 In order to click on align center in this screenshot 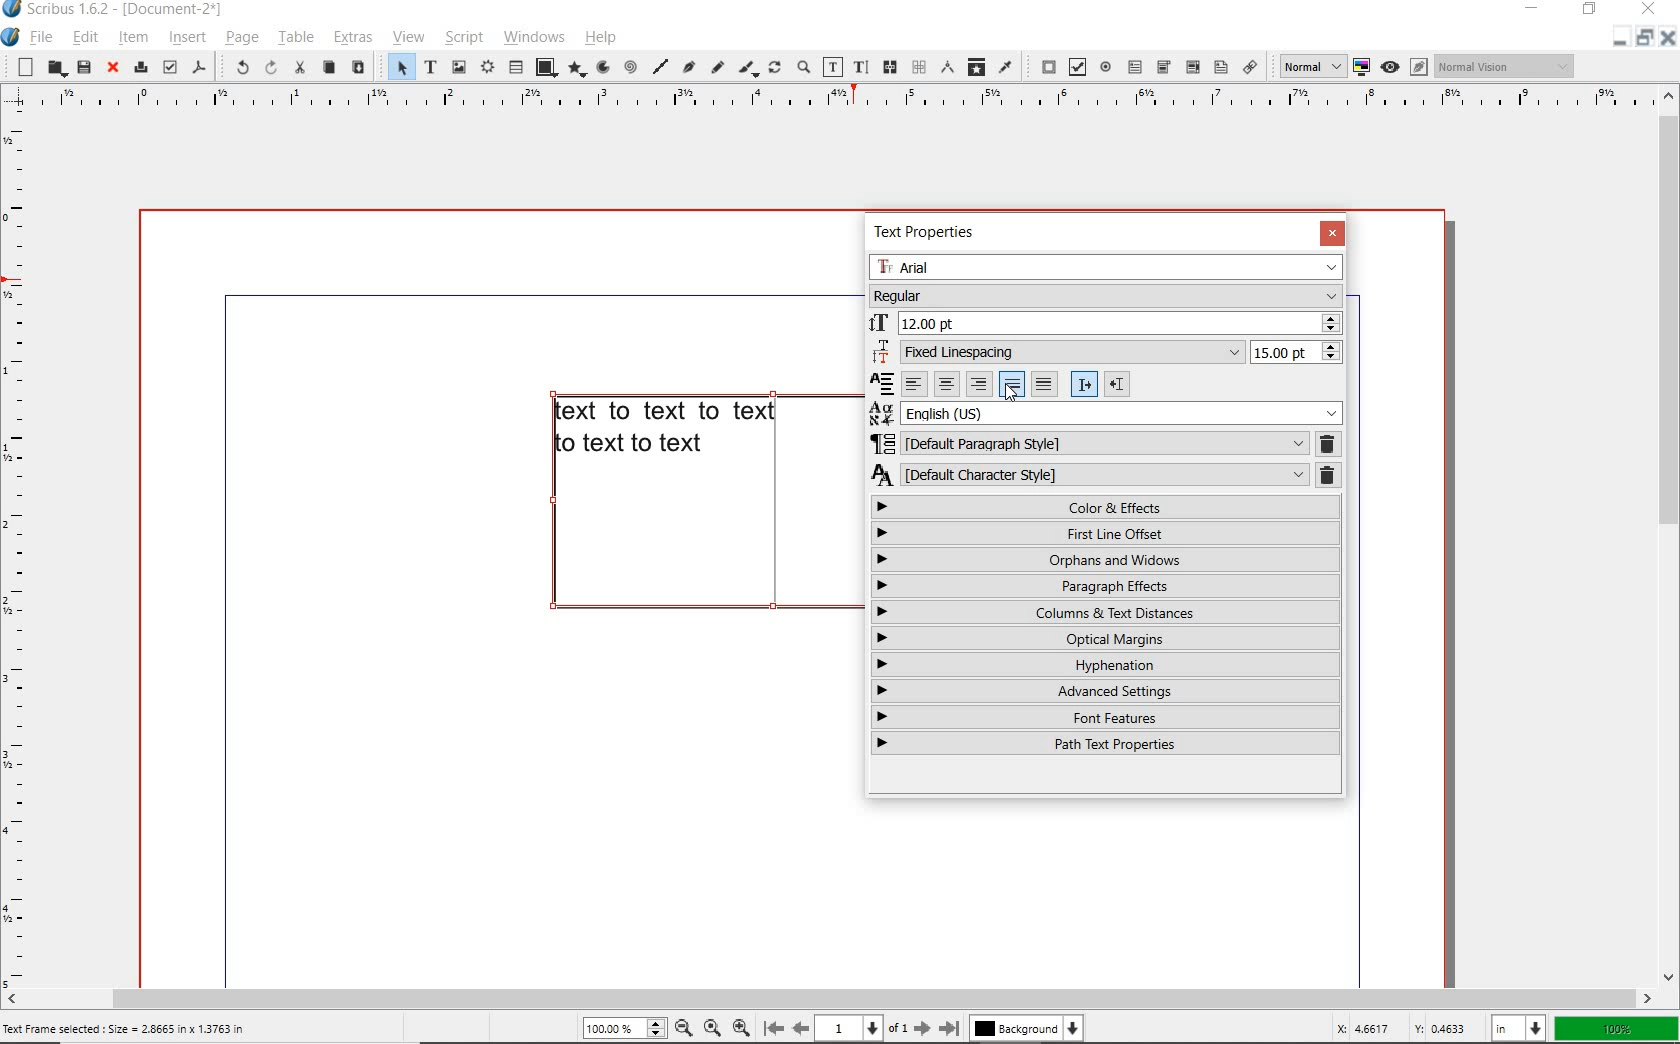, I will do `click(945, 384)`.